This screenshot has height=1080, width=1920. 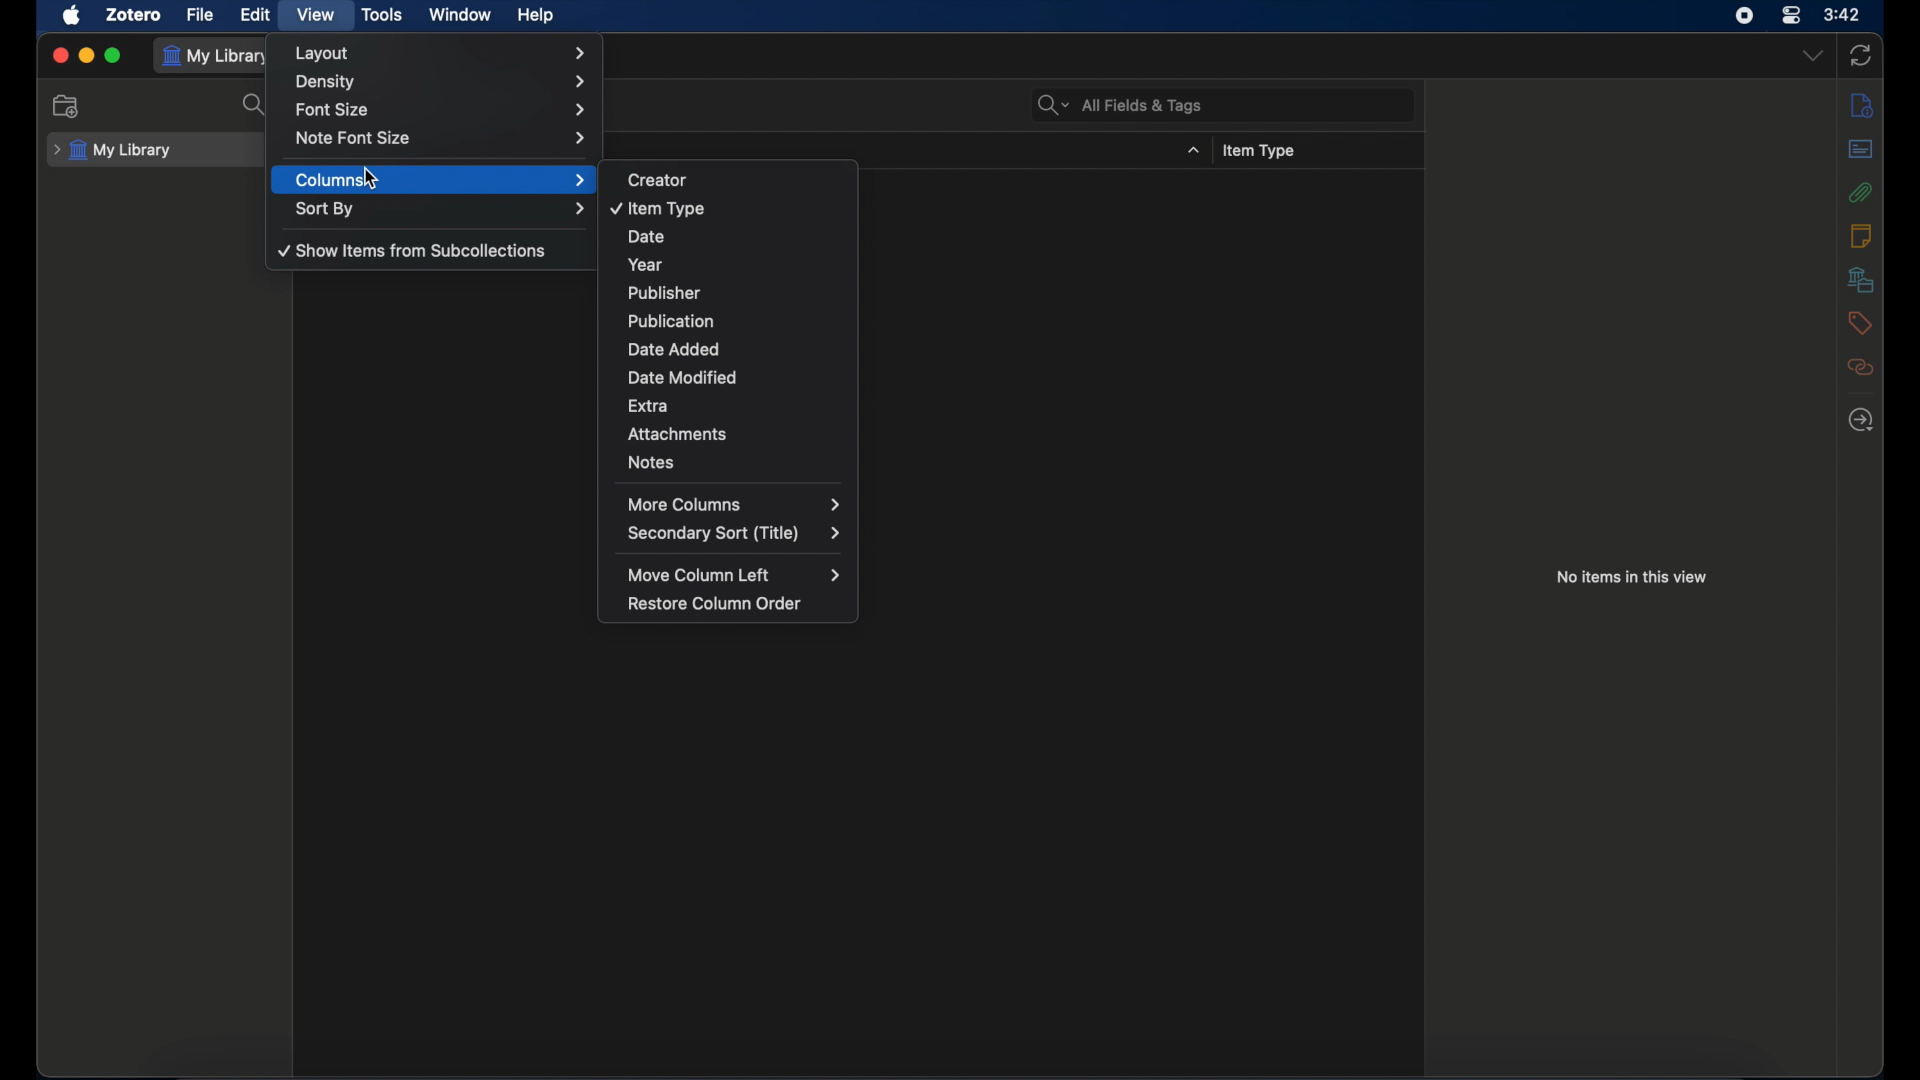 What do you see at coordinates (737, 321) in the screenshot?
I see `publication` at bounding box center [737, 321].